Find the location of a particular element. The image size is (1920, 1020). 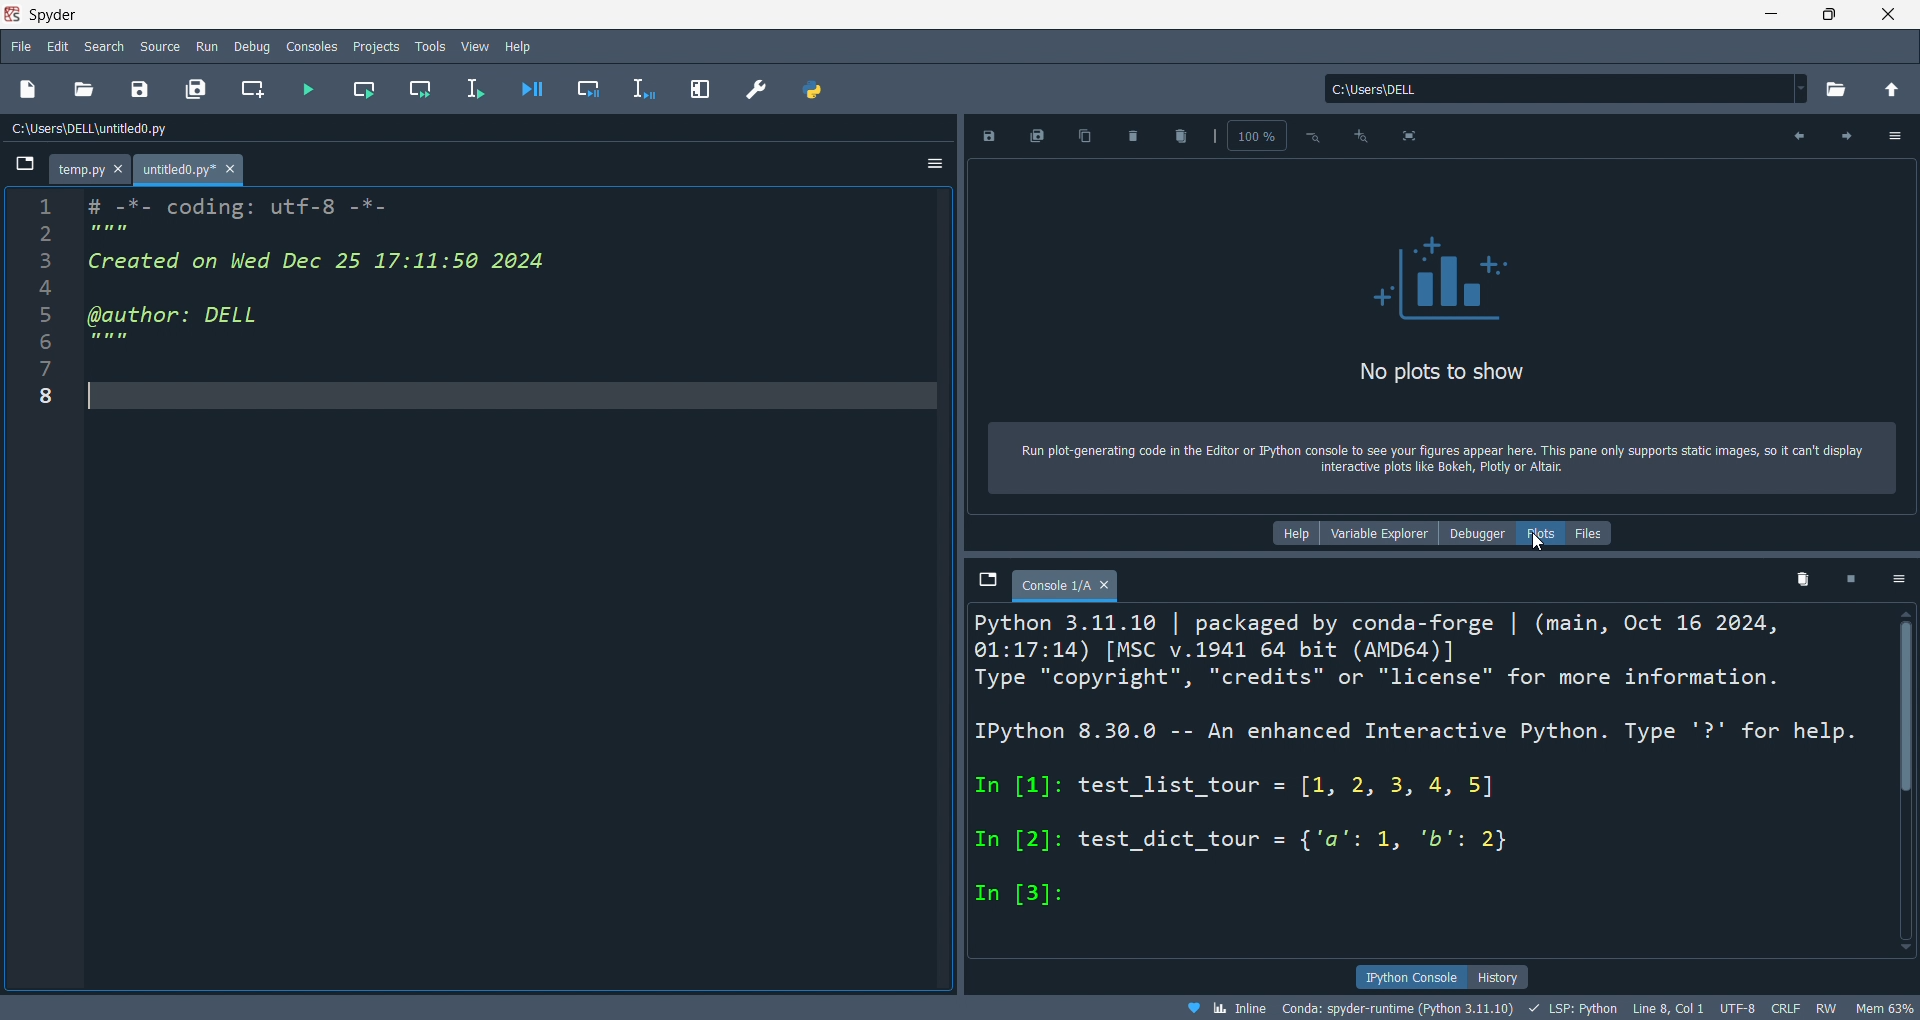

editor pane is located at coordinates (516, 587).